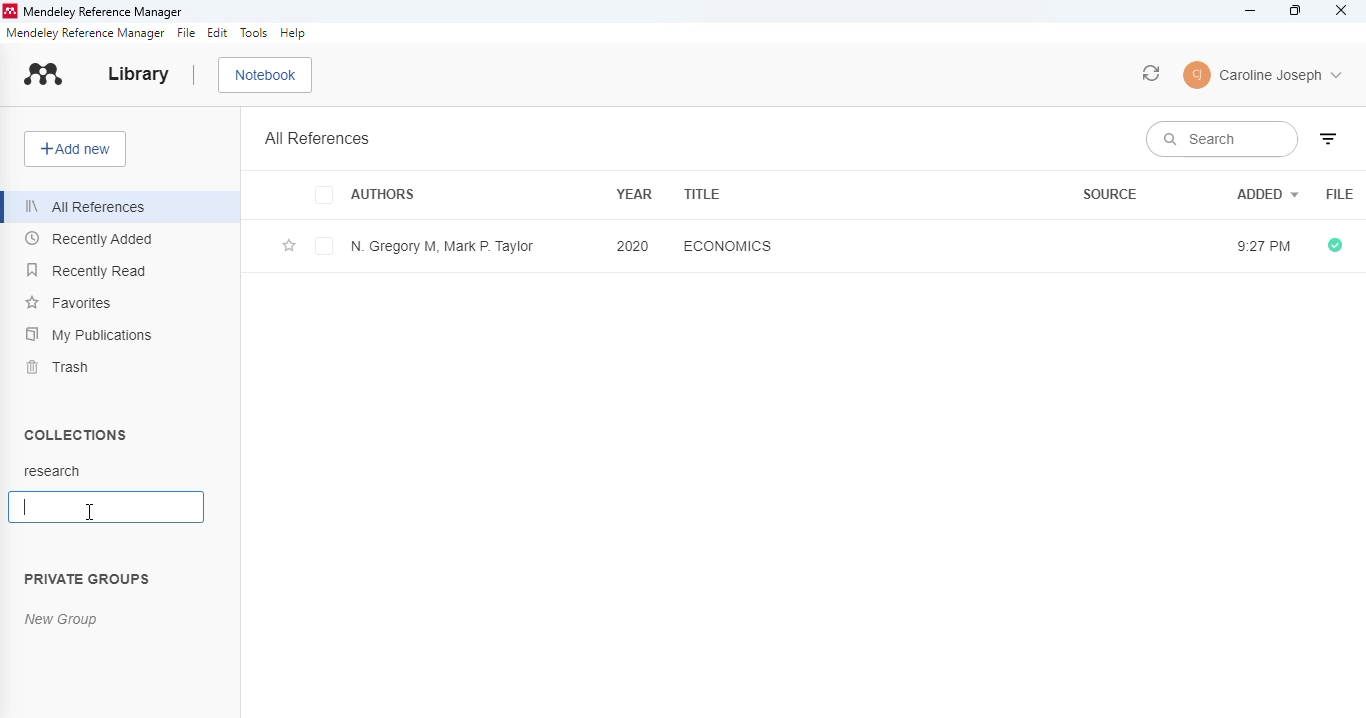  I want to click on filter by, so click(1328, 139).